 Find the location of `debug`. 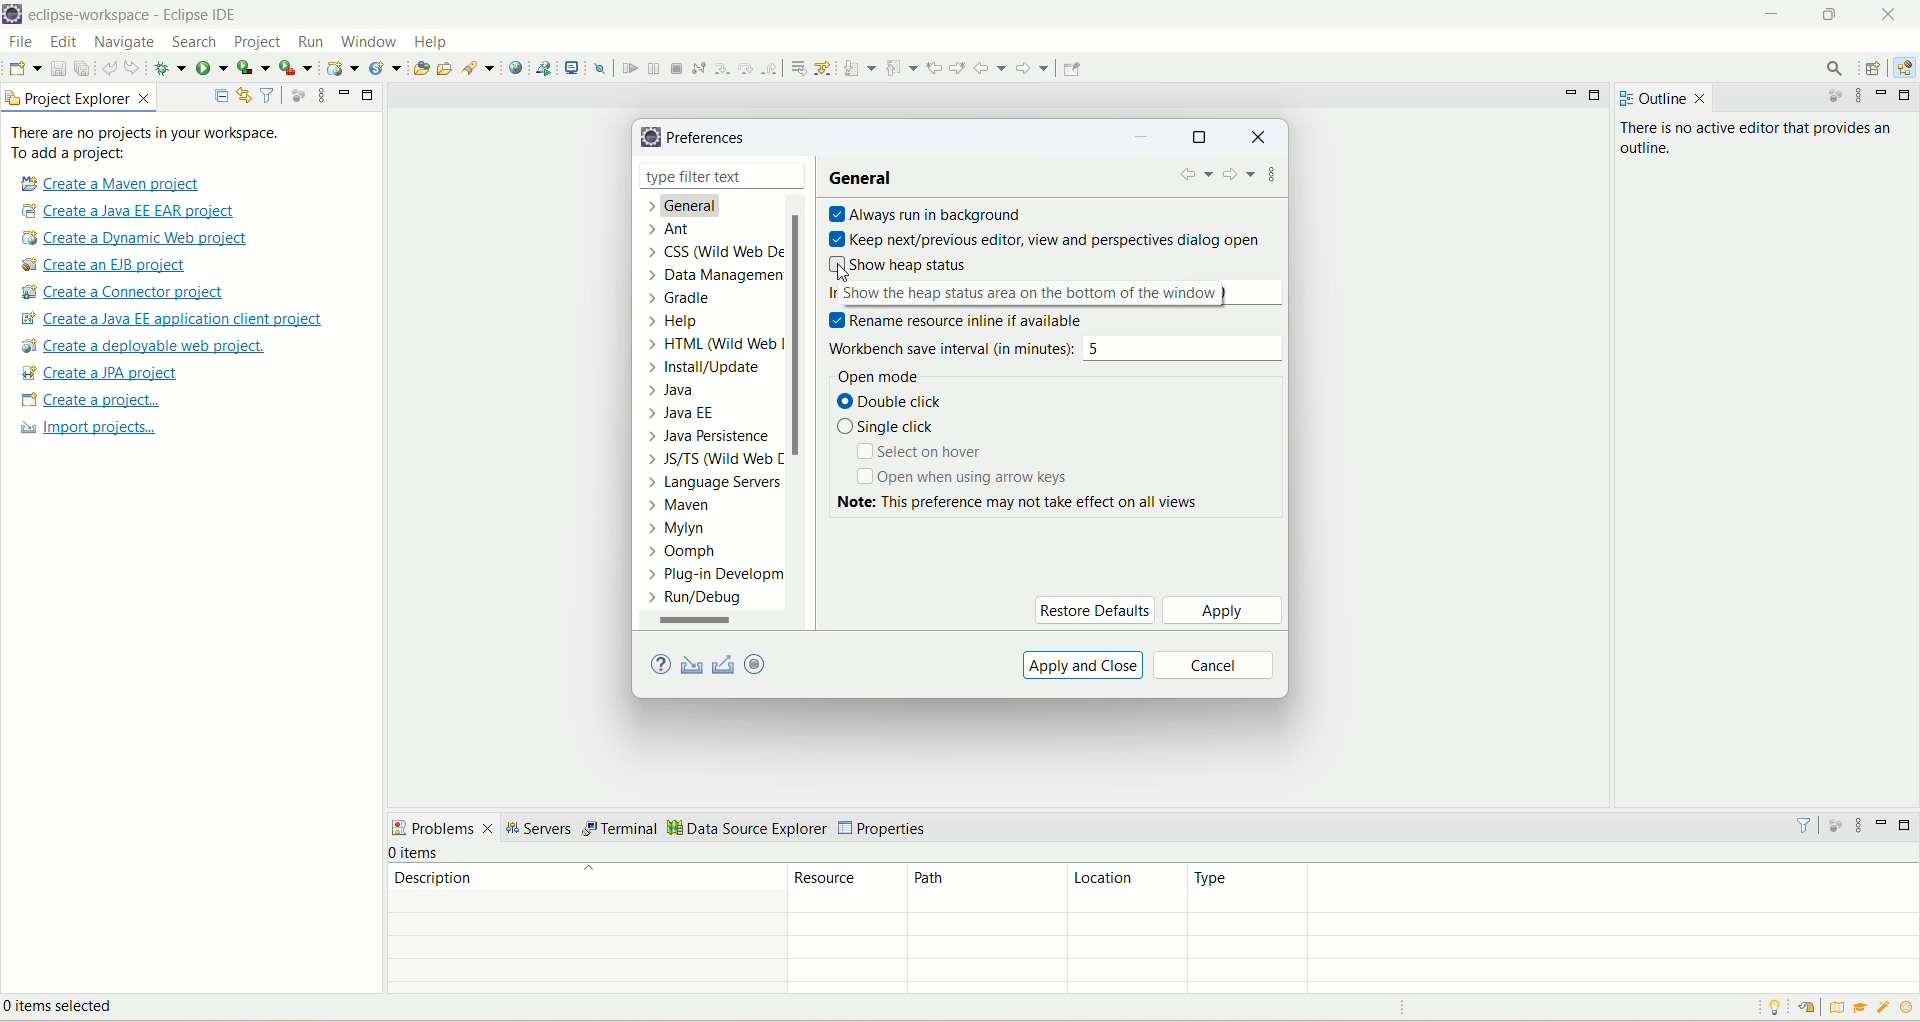

debug is located at coordinates (170, 68).